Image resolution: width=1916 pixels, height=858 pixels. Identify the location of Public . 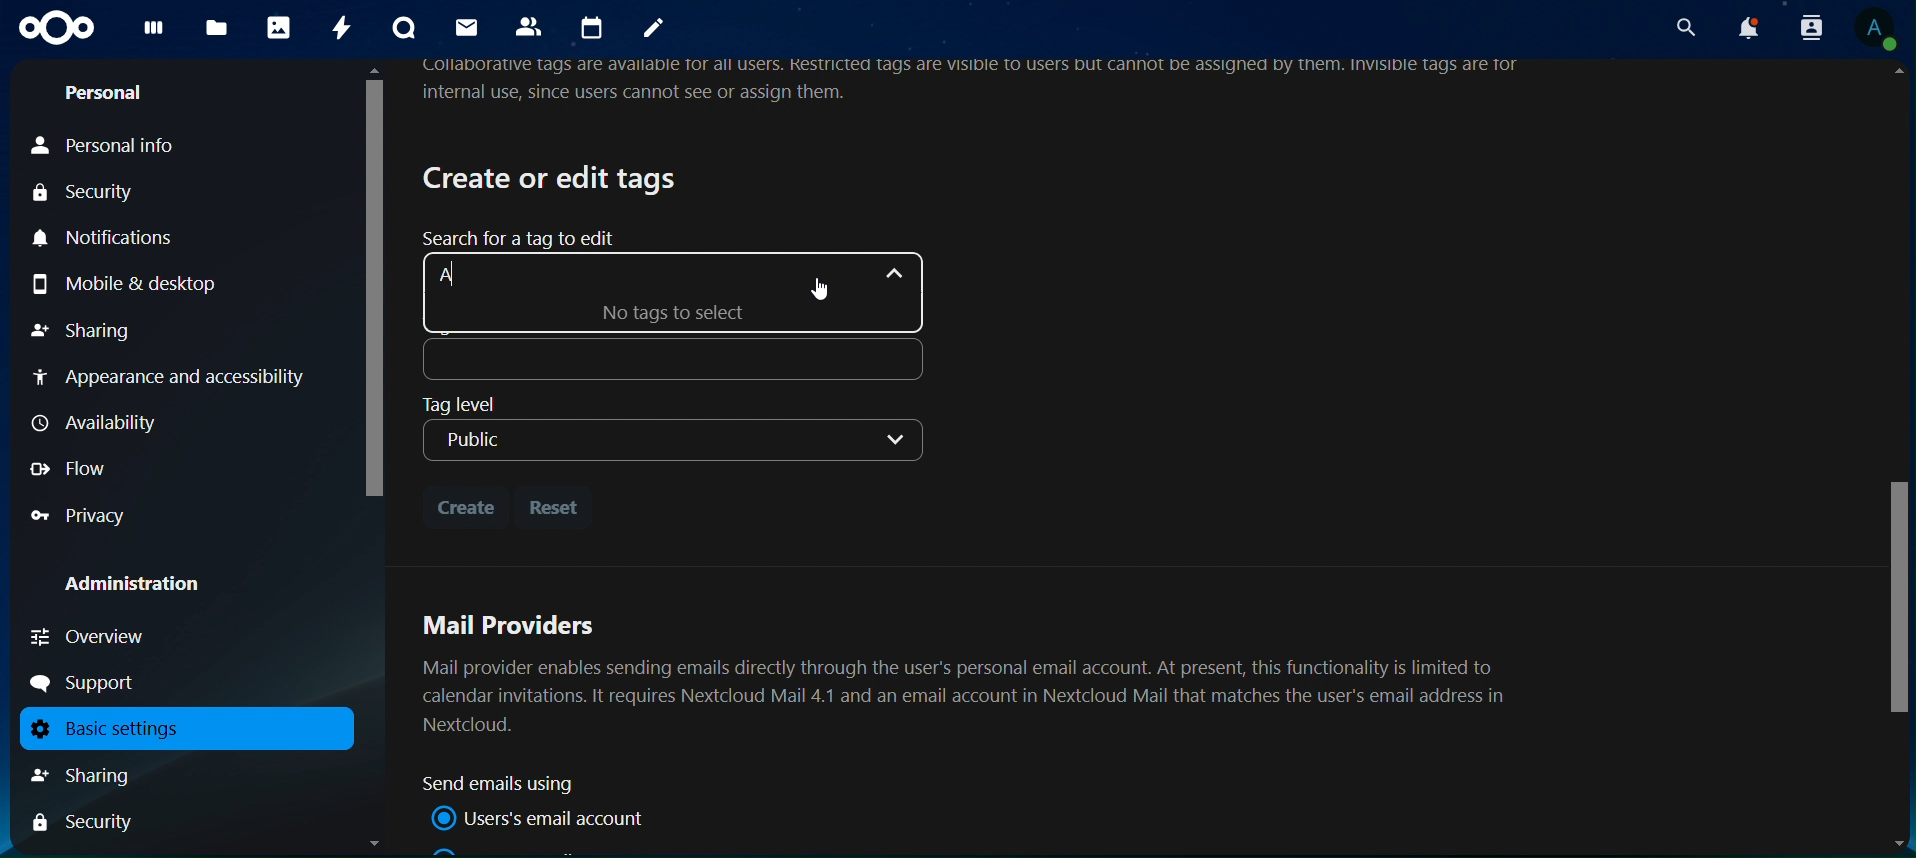
(671, 442).